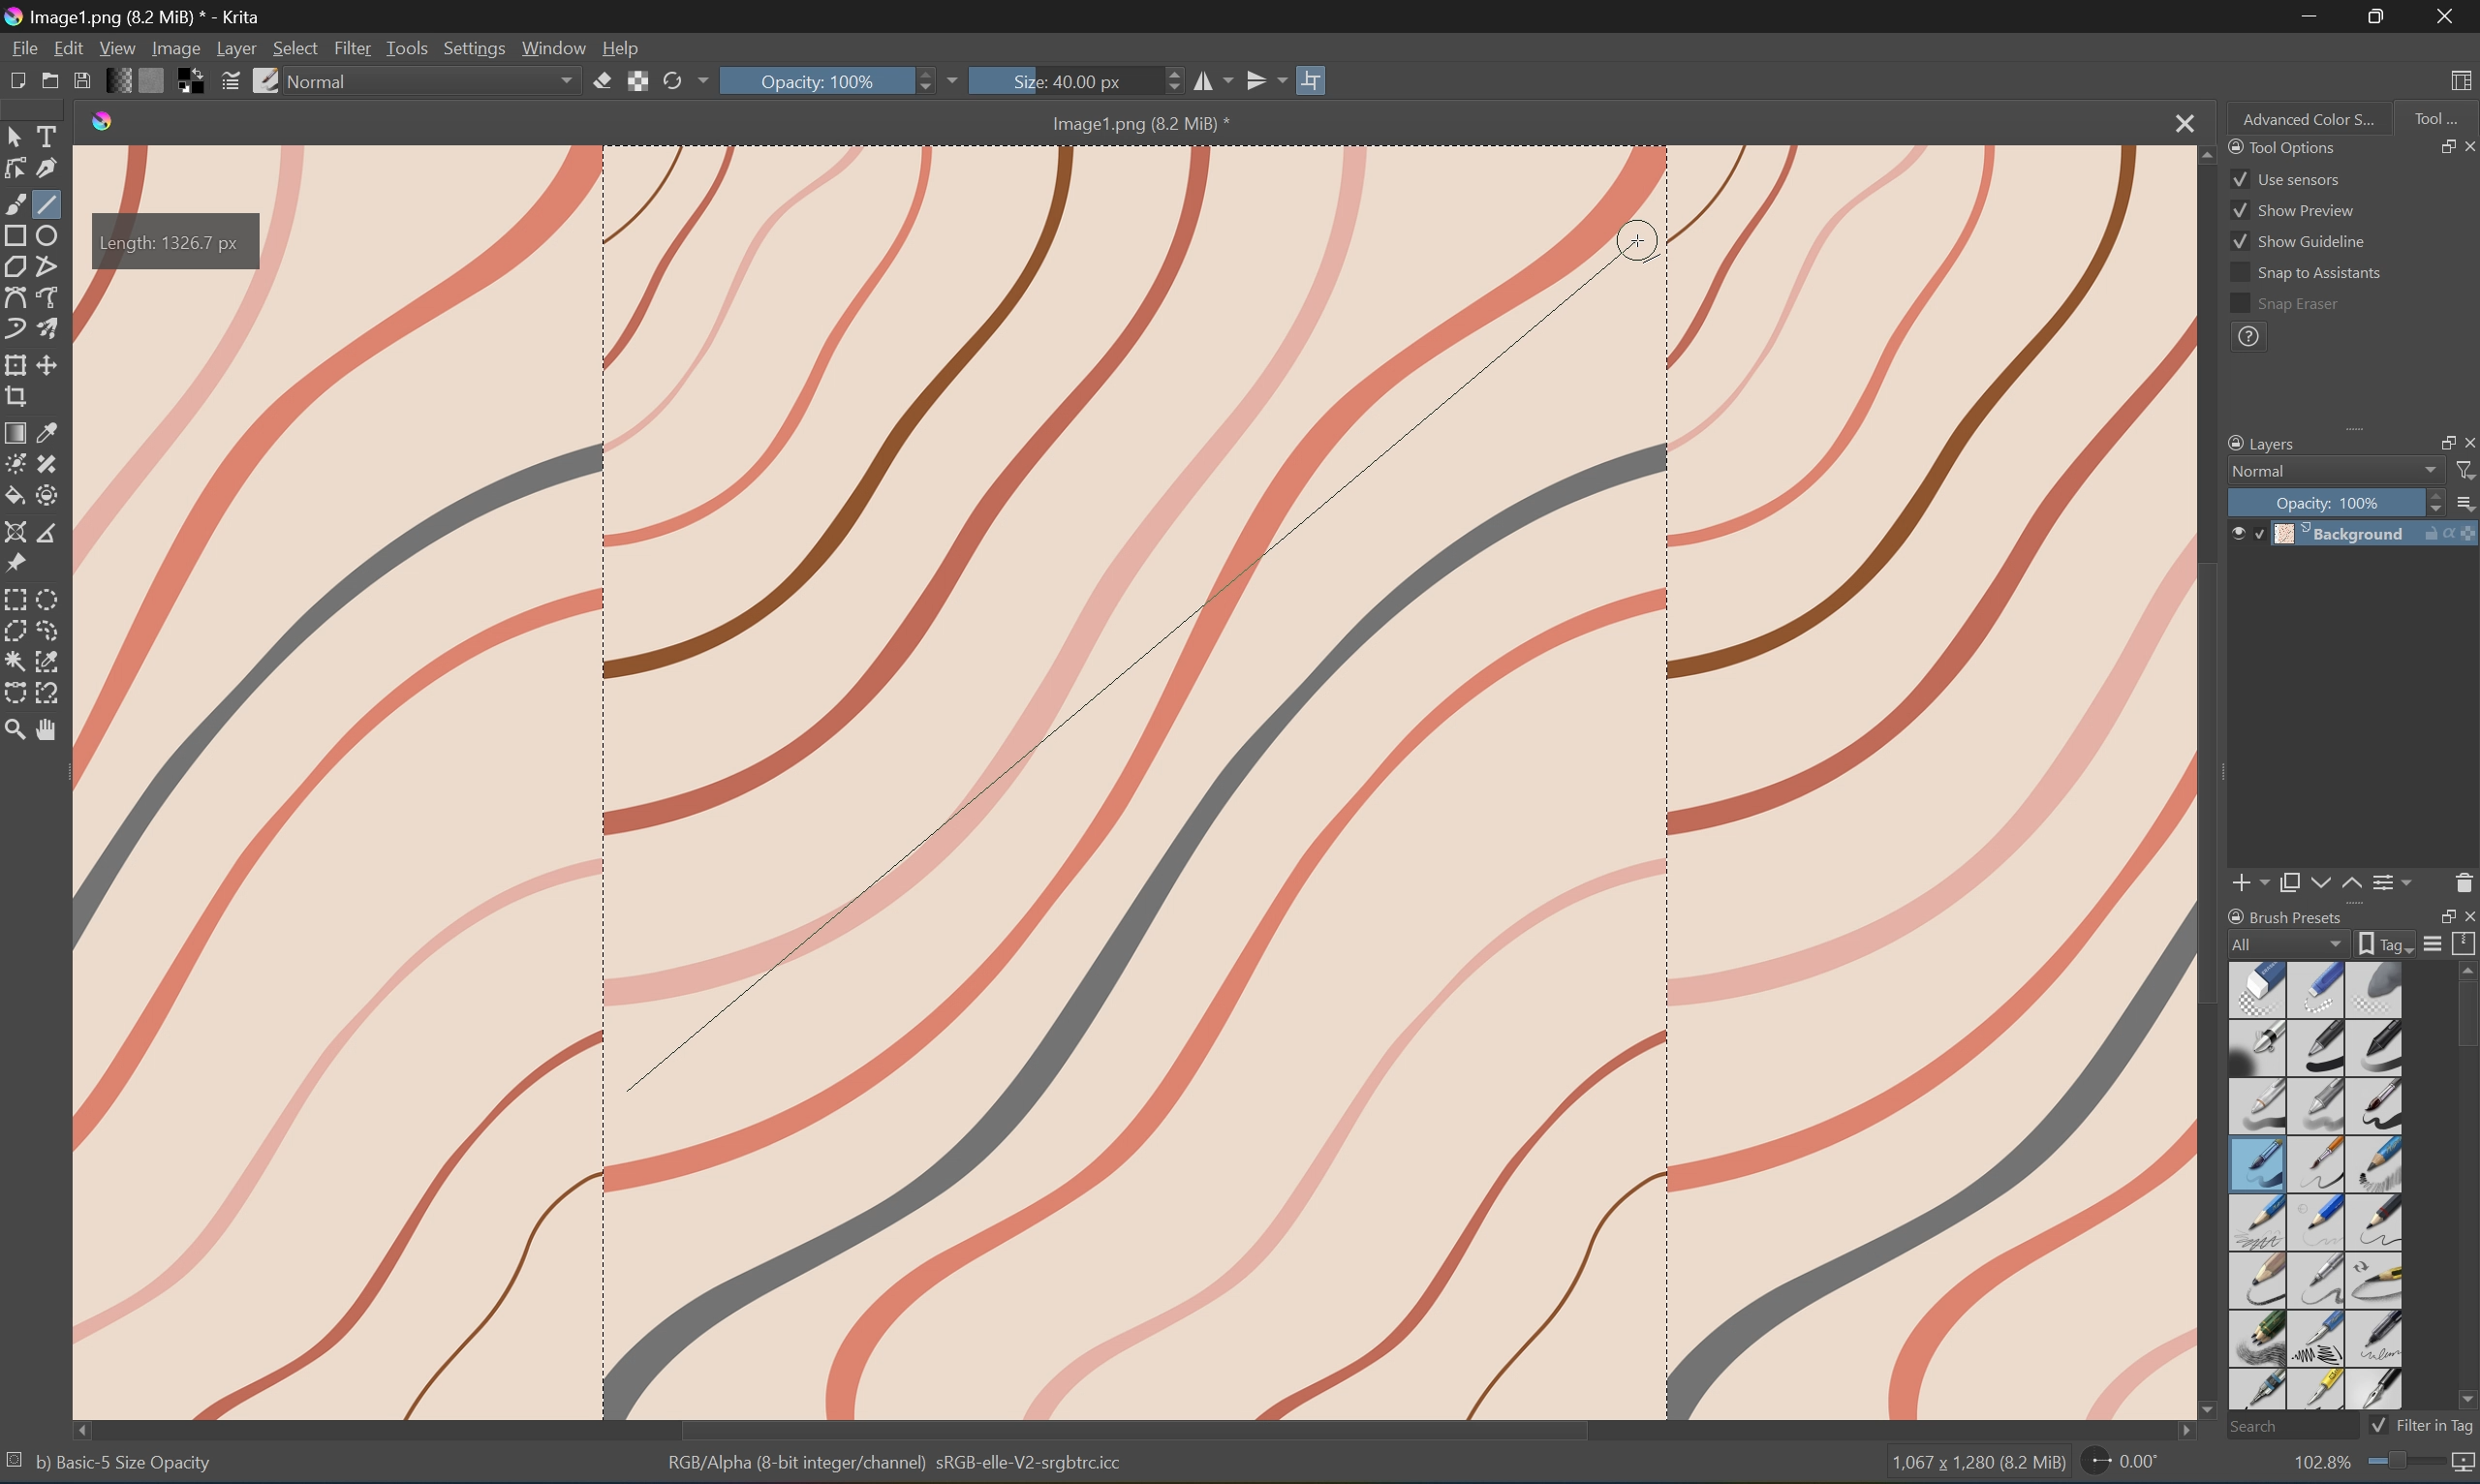  I want to click on Snap to assistants, so click(2304, 274).